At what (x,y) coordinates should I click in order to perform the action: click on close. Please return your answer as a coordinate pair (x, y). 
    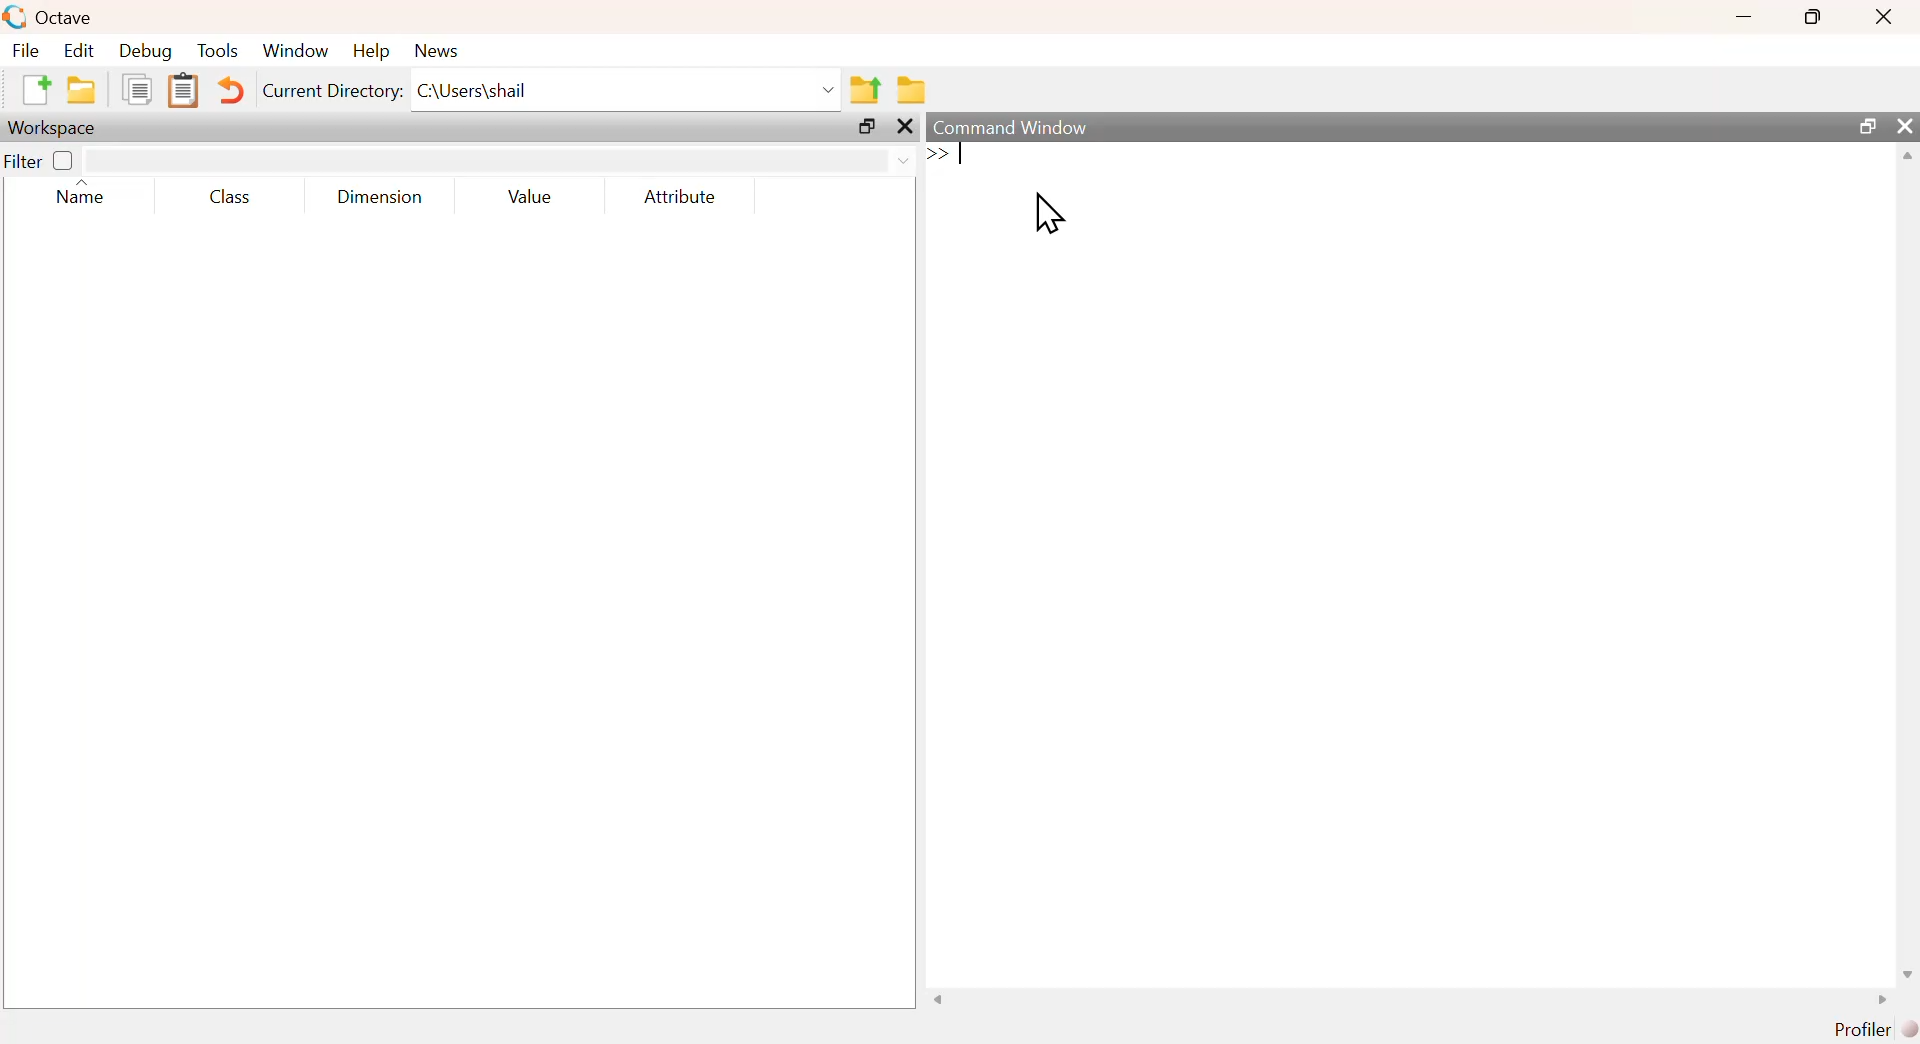
    Looking at the image, I should click on (1906, 126).